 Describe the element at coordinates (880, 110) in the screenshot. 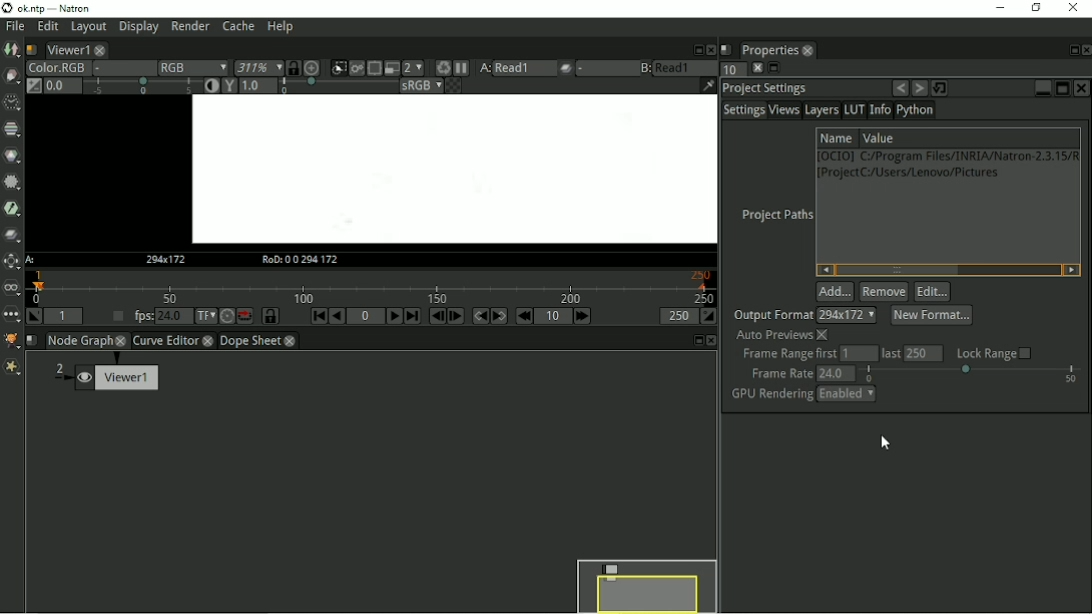

I see `Info` at that location.